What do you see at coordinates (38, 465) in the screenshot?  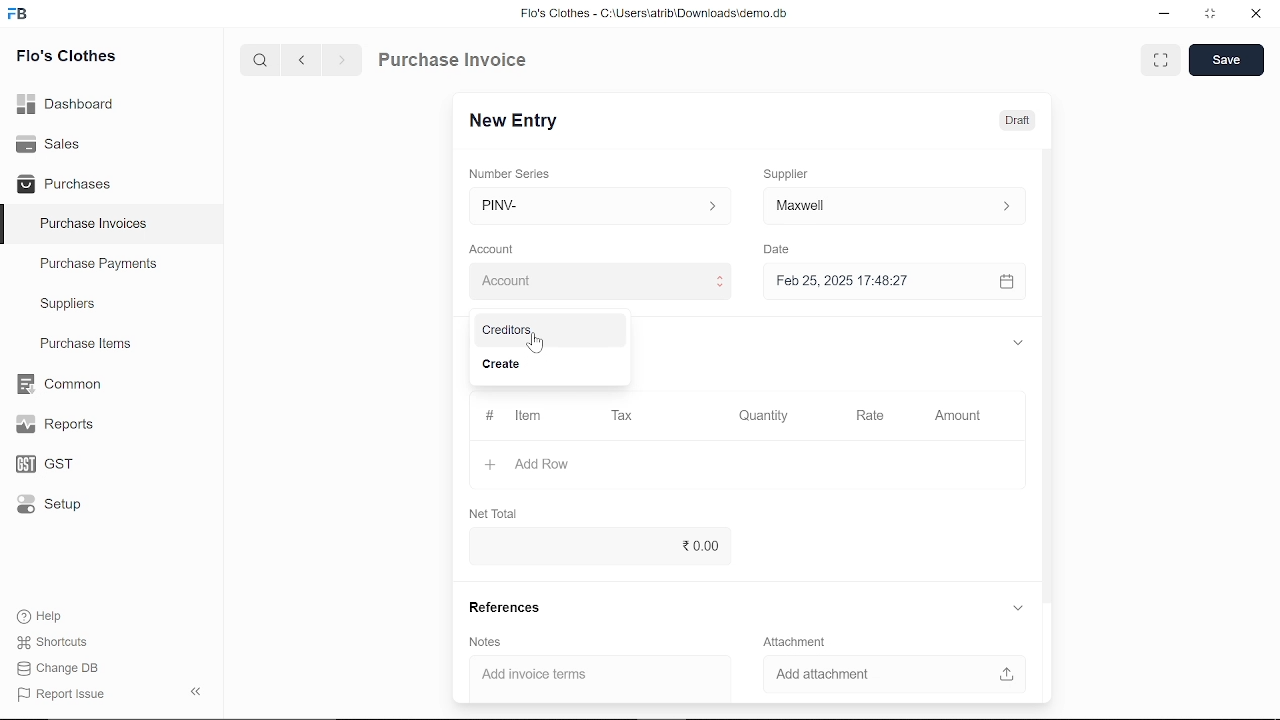 I see `GST` at bounding box center [38, 465].